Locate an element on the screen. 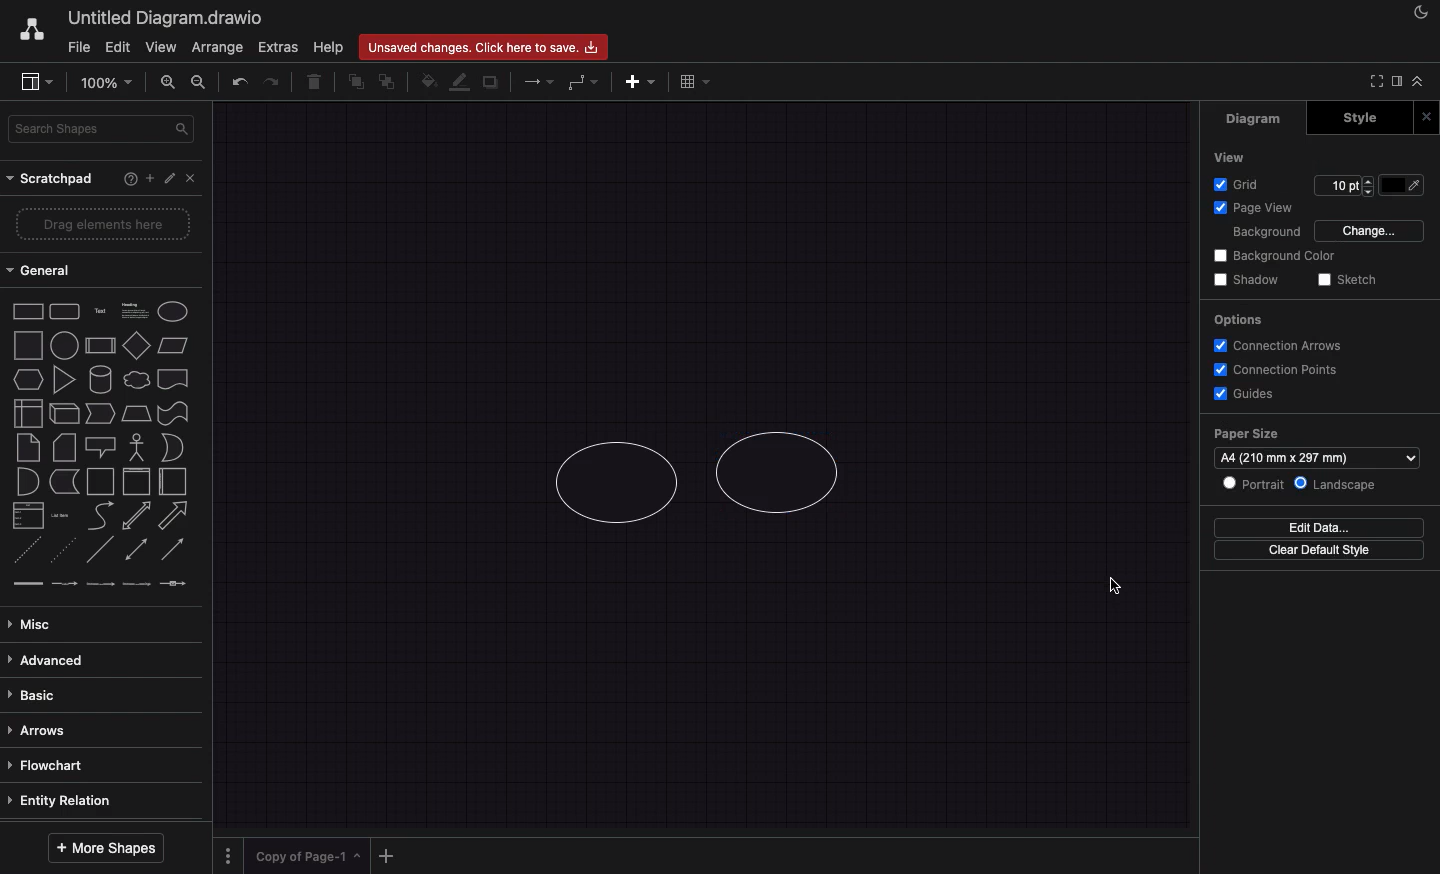 The image size is (1440, 874). or is located at coordinates (173, 448).